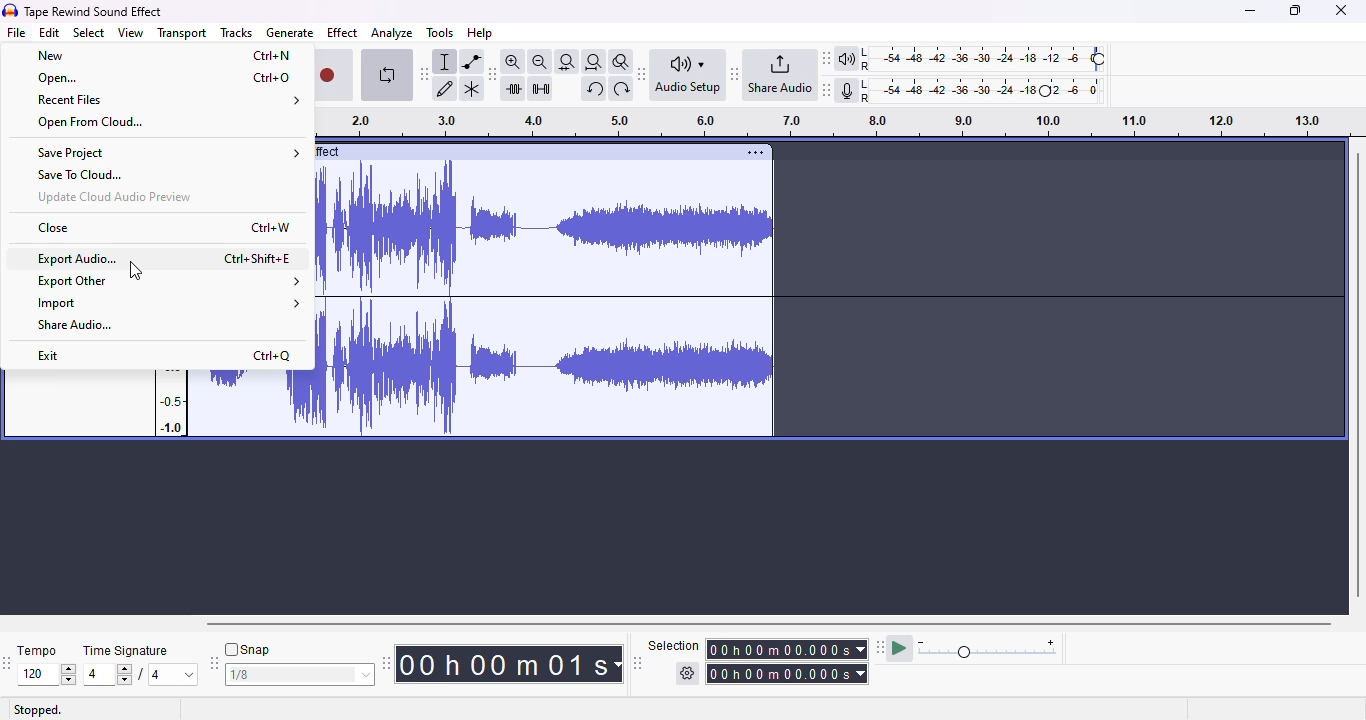 This screenshot has height=720, width=1366. Describe the element at coordinates (513, 88) in the screenshot. I see `trim audio outside selection` at that location.